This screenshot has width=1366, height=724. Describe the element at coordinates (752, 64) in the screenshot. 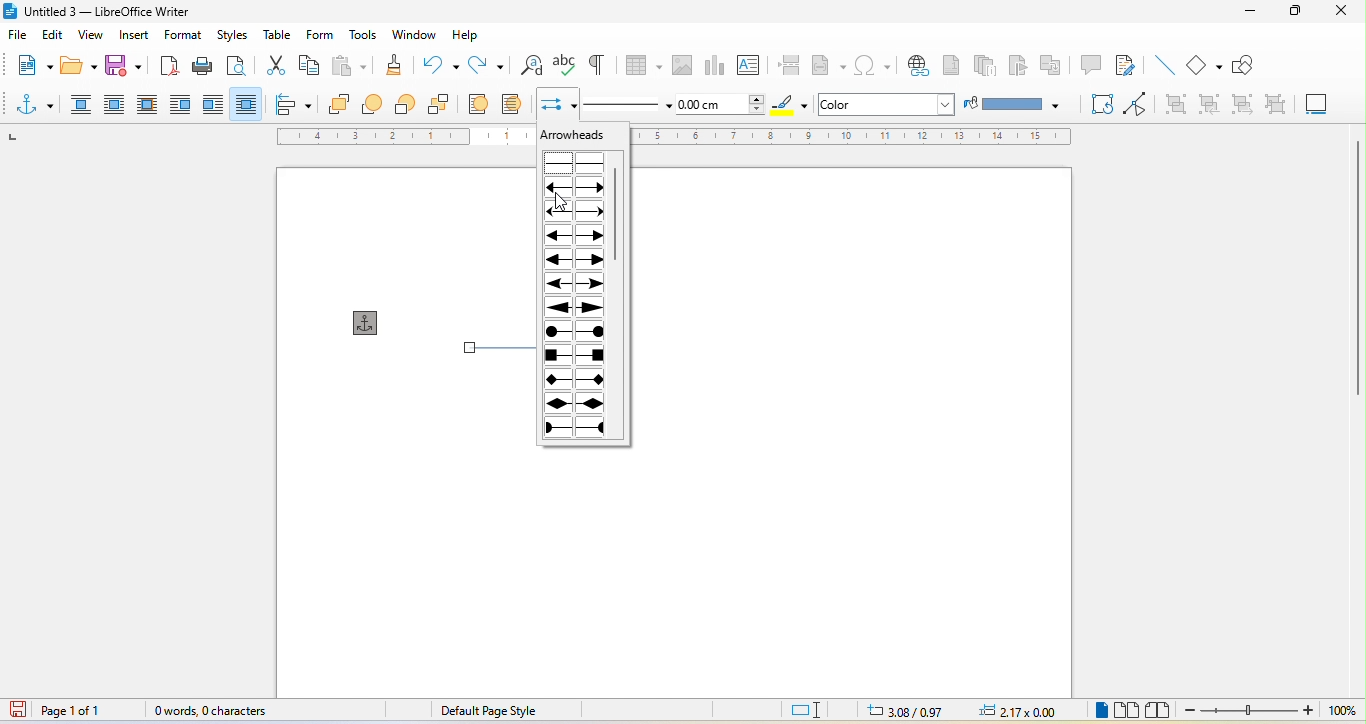

I see `text box` at that location.